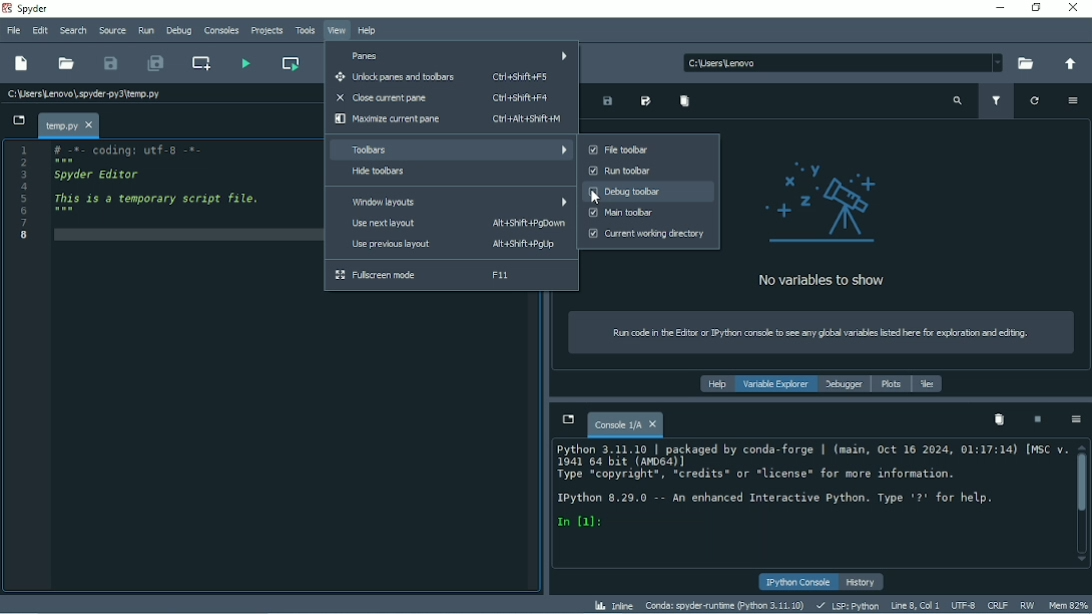 The width and height of the screenshot is (1092, 614). What do you see at coordinates (647, 150) in the screenshot?
I see `File toolbar` at bounding box center [647, 150].